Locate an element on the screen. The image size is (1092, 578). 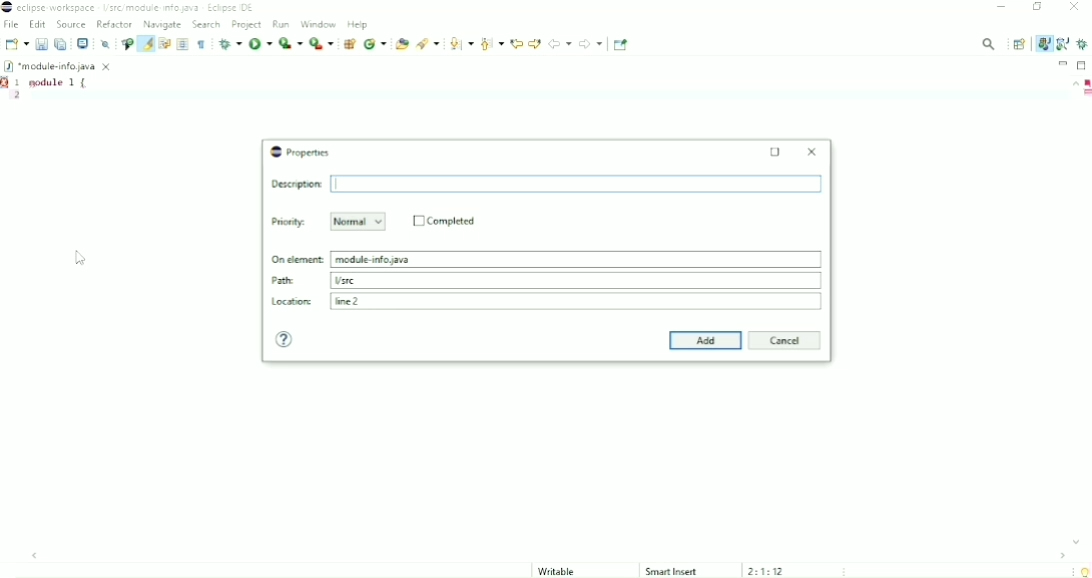
Restore down is located at coordinates (1038, 9).